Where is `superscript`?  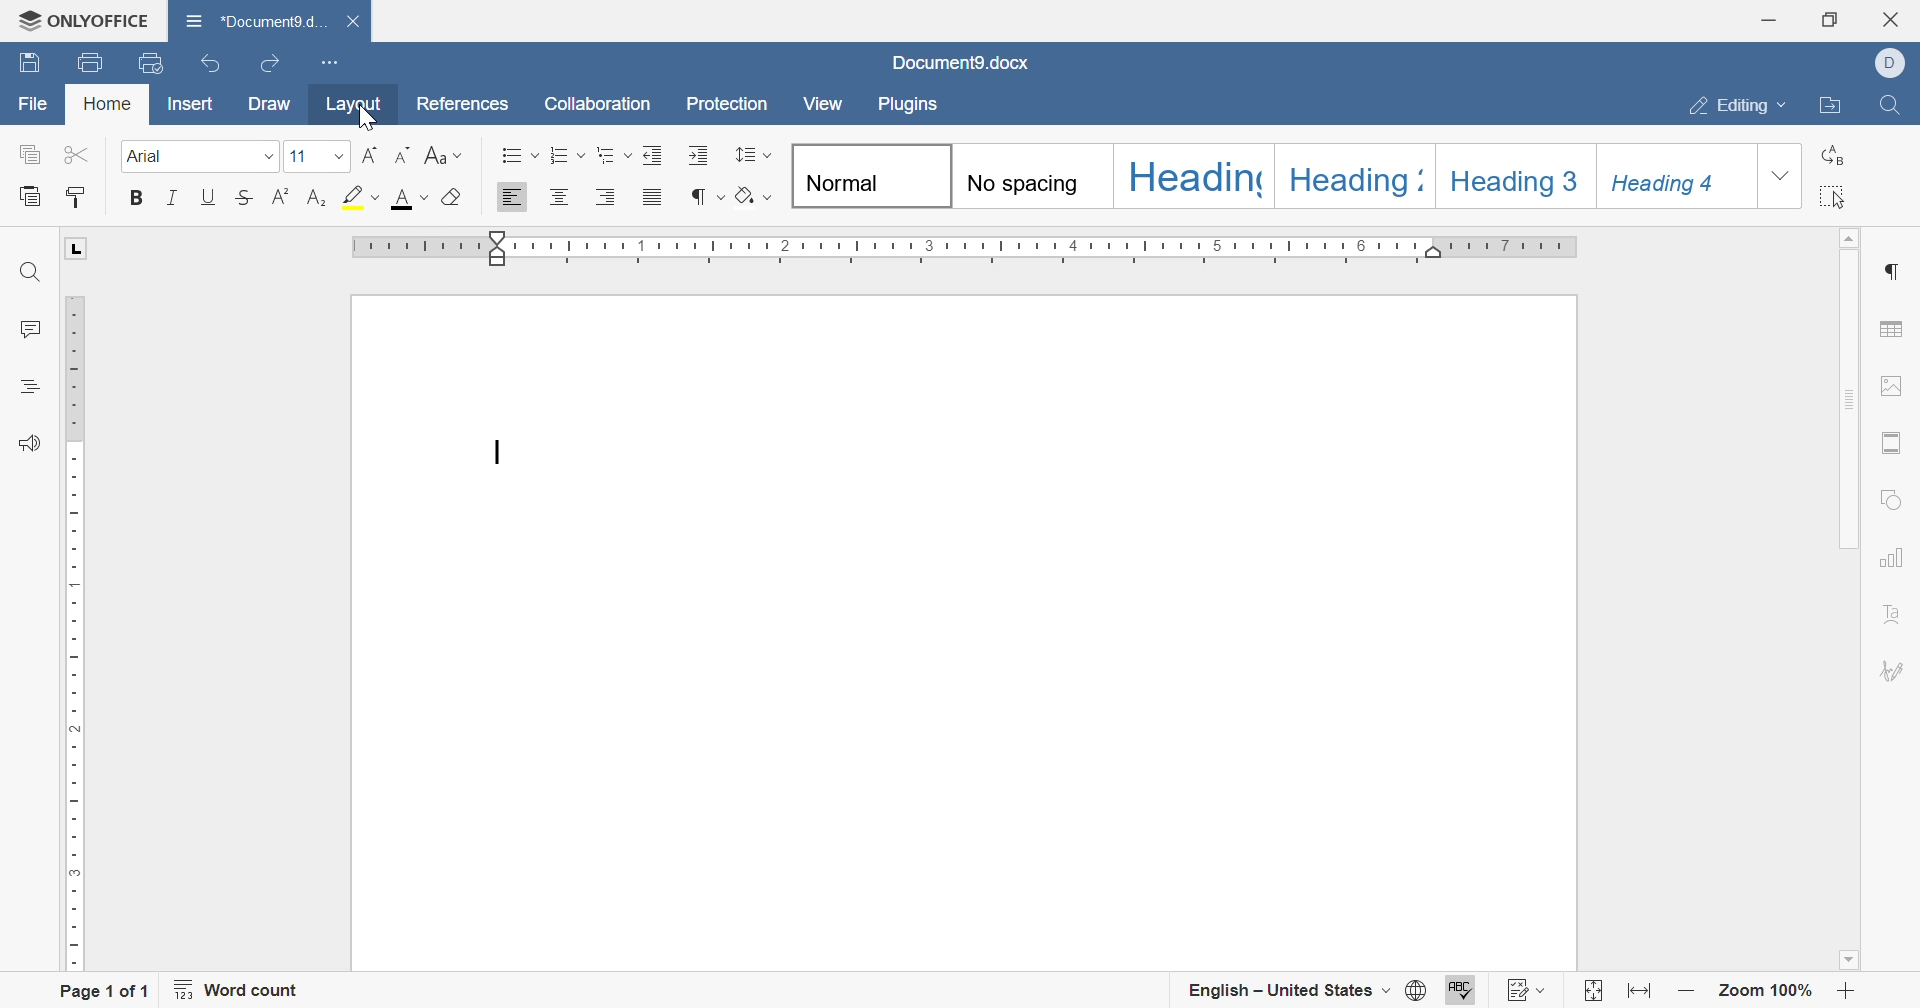
superscript is located at coordinates (279, 197).